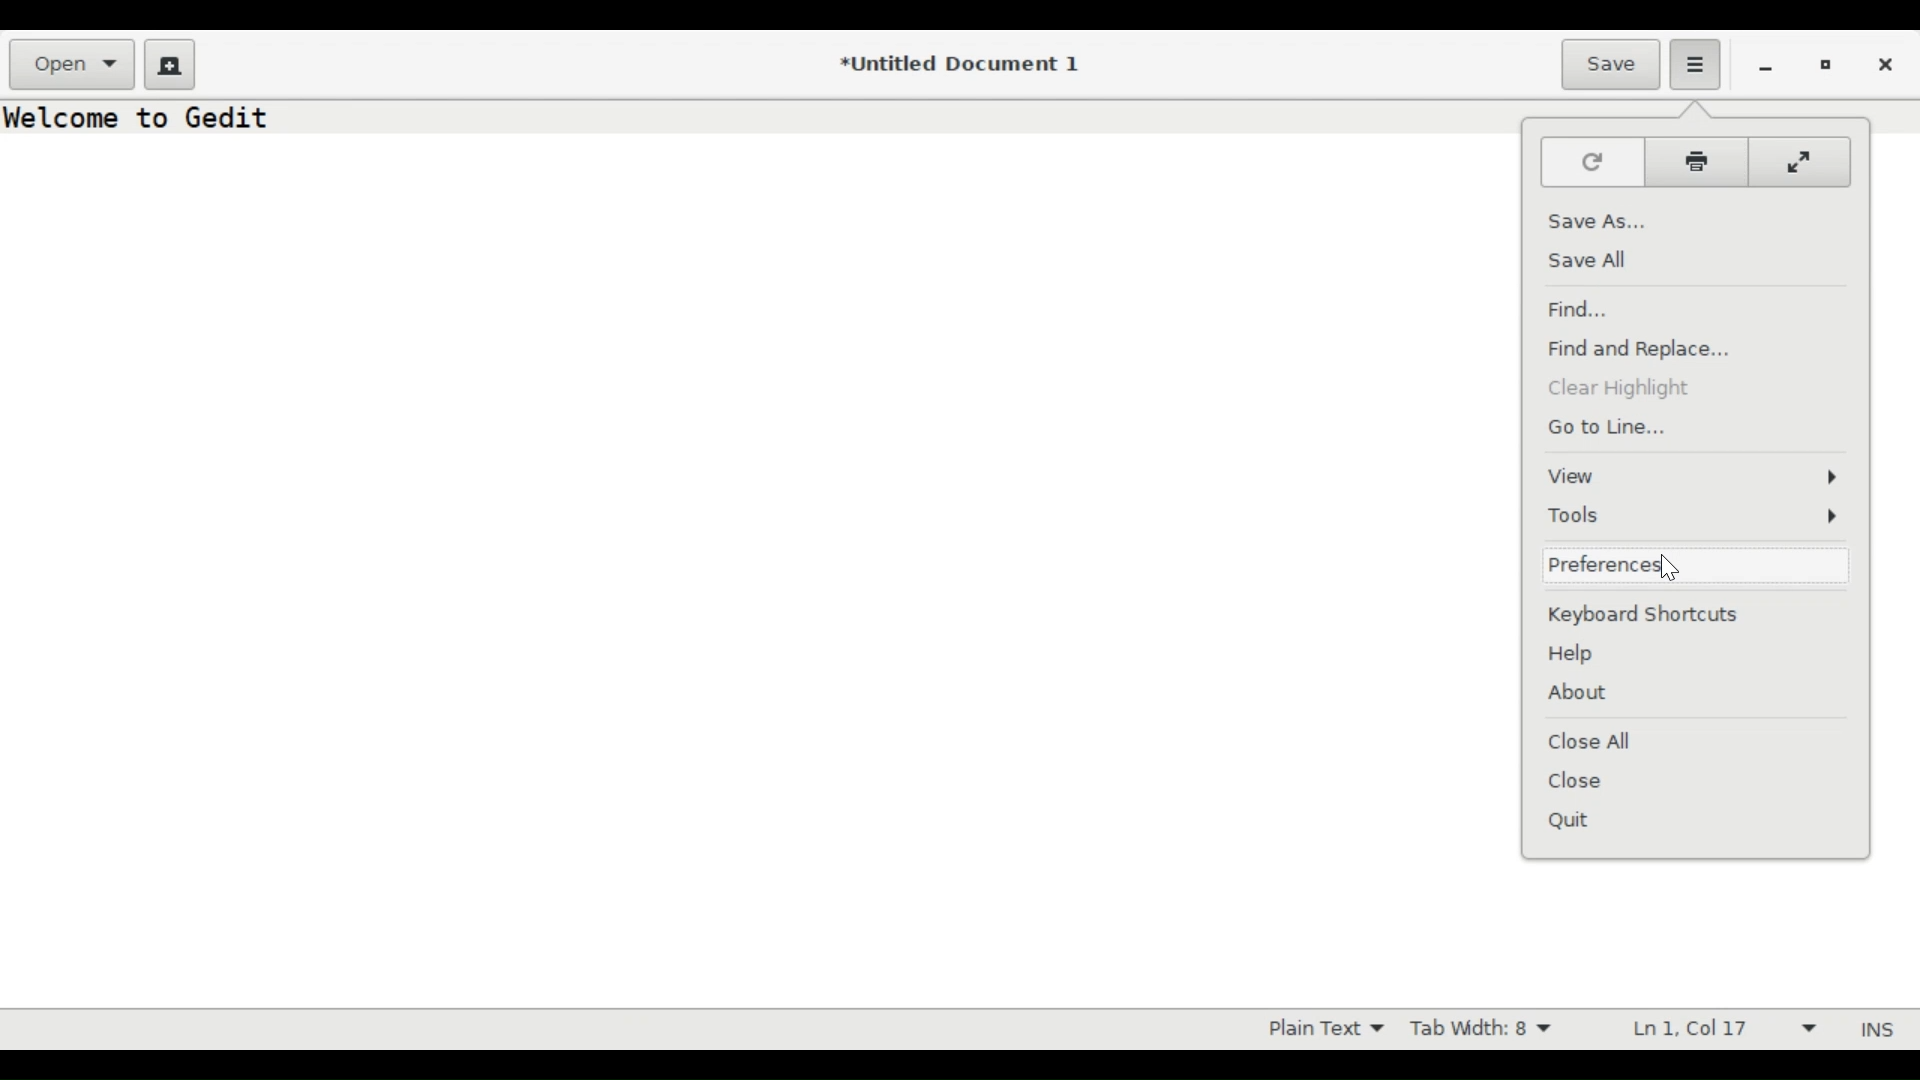  I want to click on Help, so click(1585, 653).